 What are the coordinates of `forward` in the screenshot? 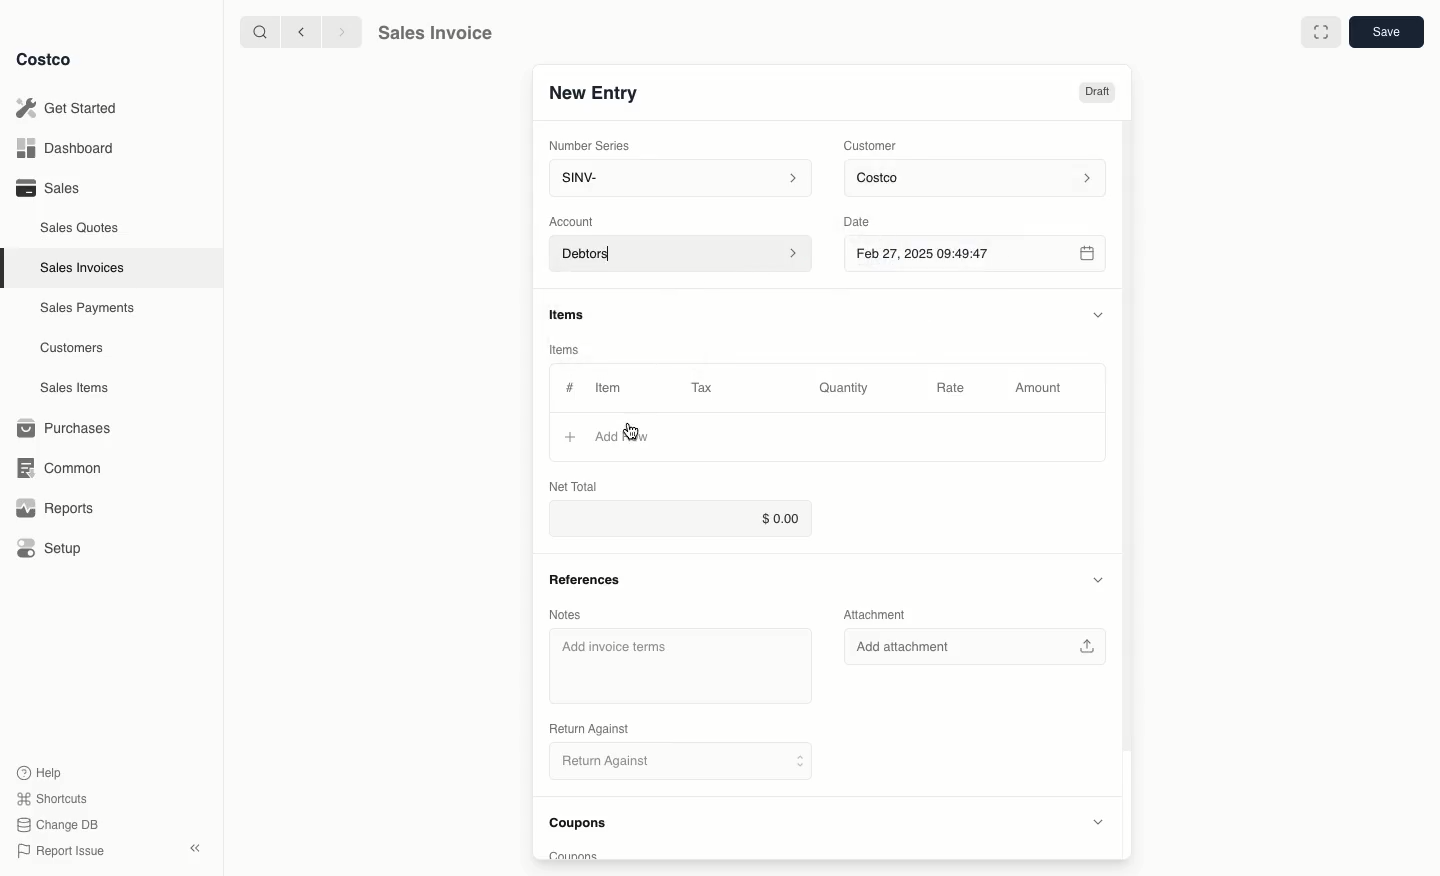 It's located at (339, 31).